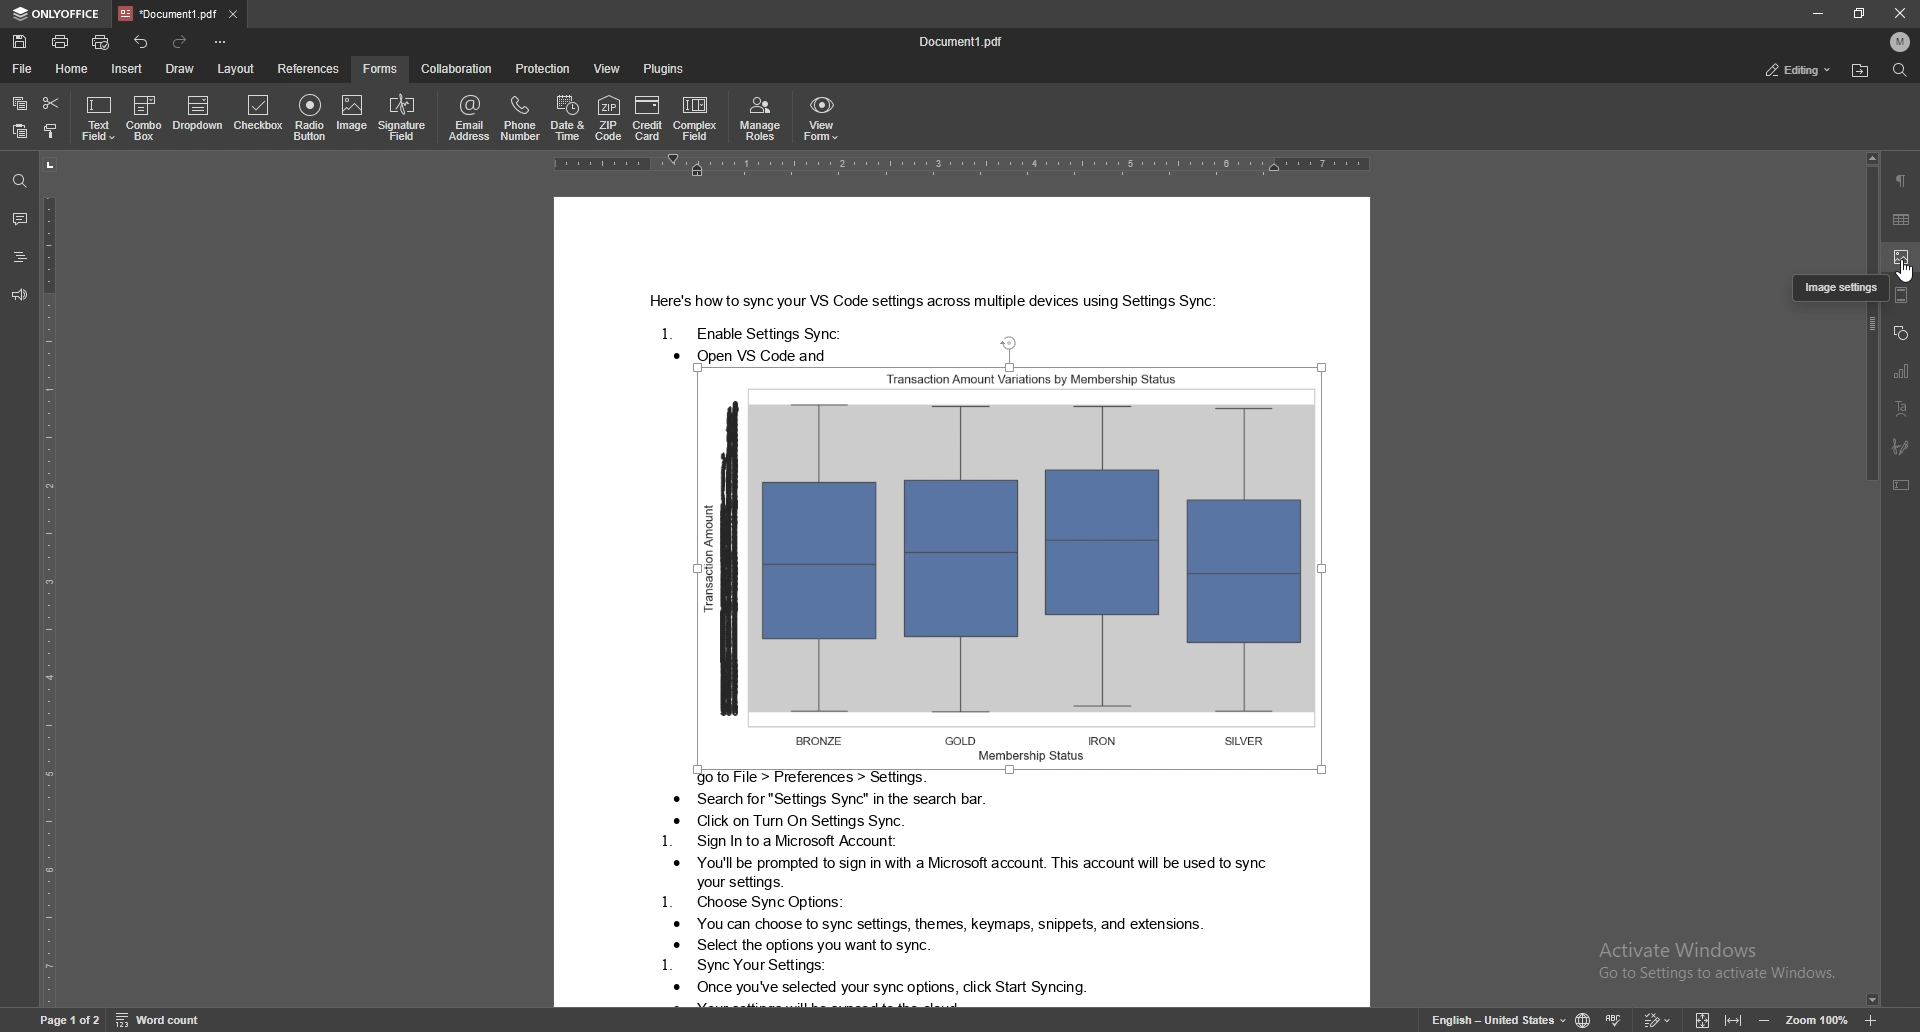 This screenshot has height=1032, width=1920. I want to click on find, so click(20, 182).